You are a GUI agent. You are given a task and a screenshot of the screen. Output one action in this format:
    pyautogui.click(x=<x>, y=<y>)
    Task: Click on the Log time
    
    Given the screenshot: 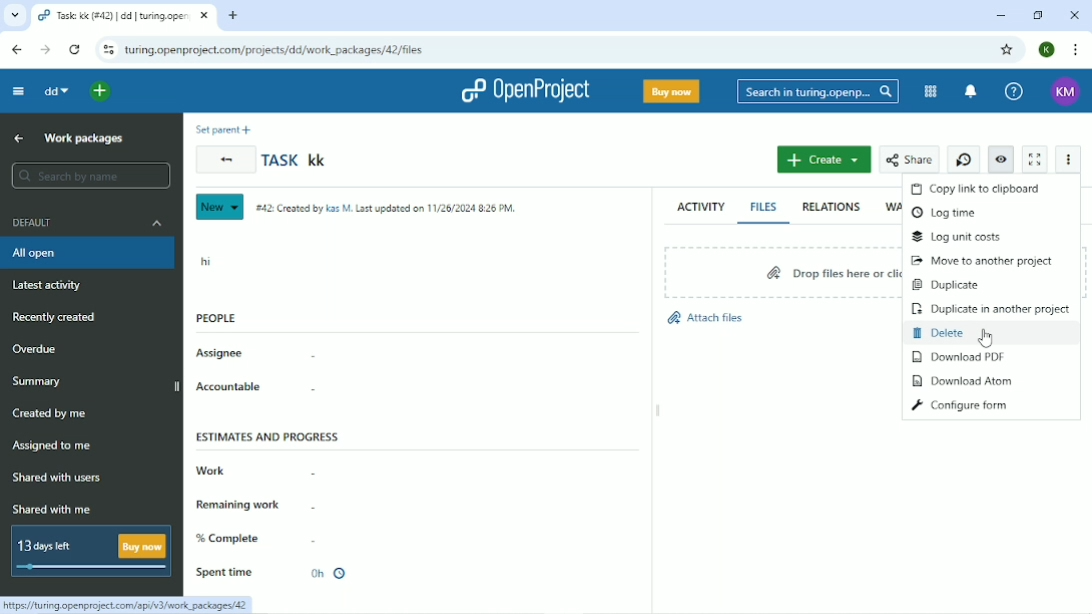 What is the action you would take?
    pyautogui.click(x=946, y=212)
    